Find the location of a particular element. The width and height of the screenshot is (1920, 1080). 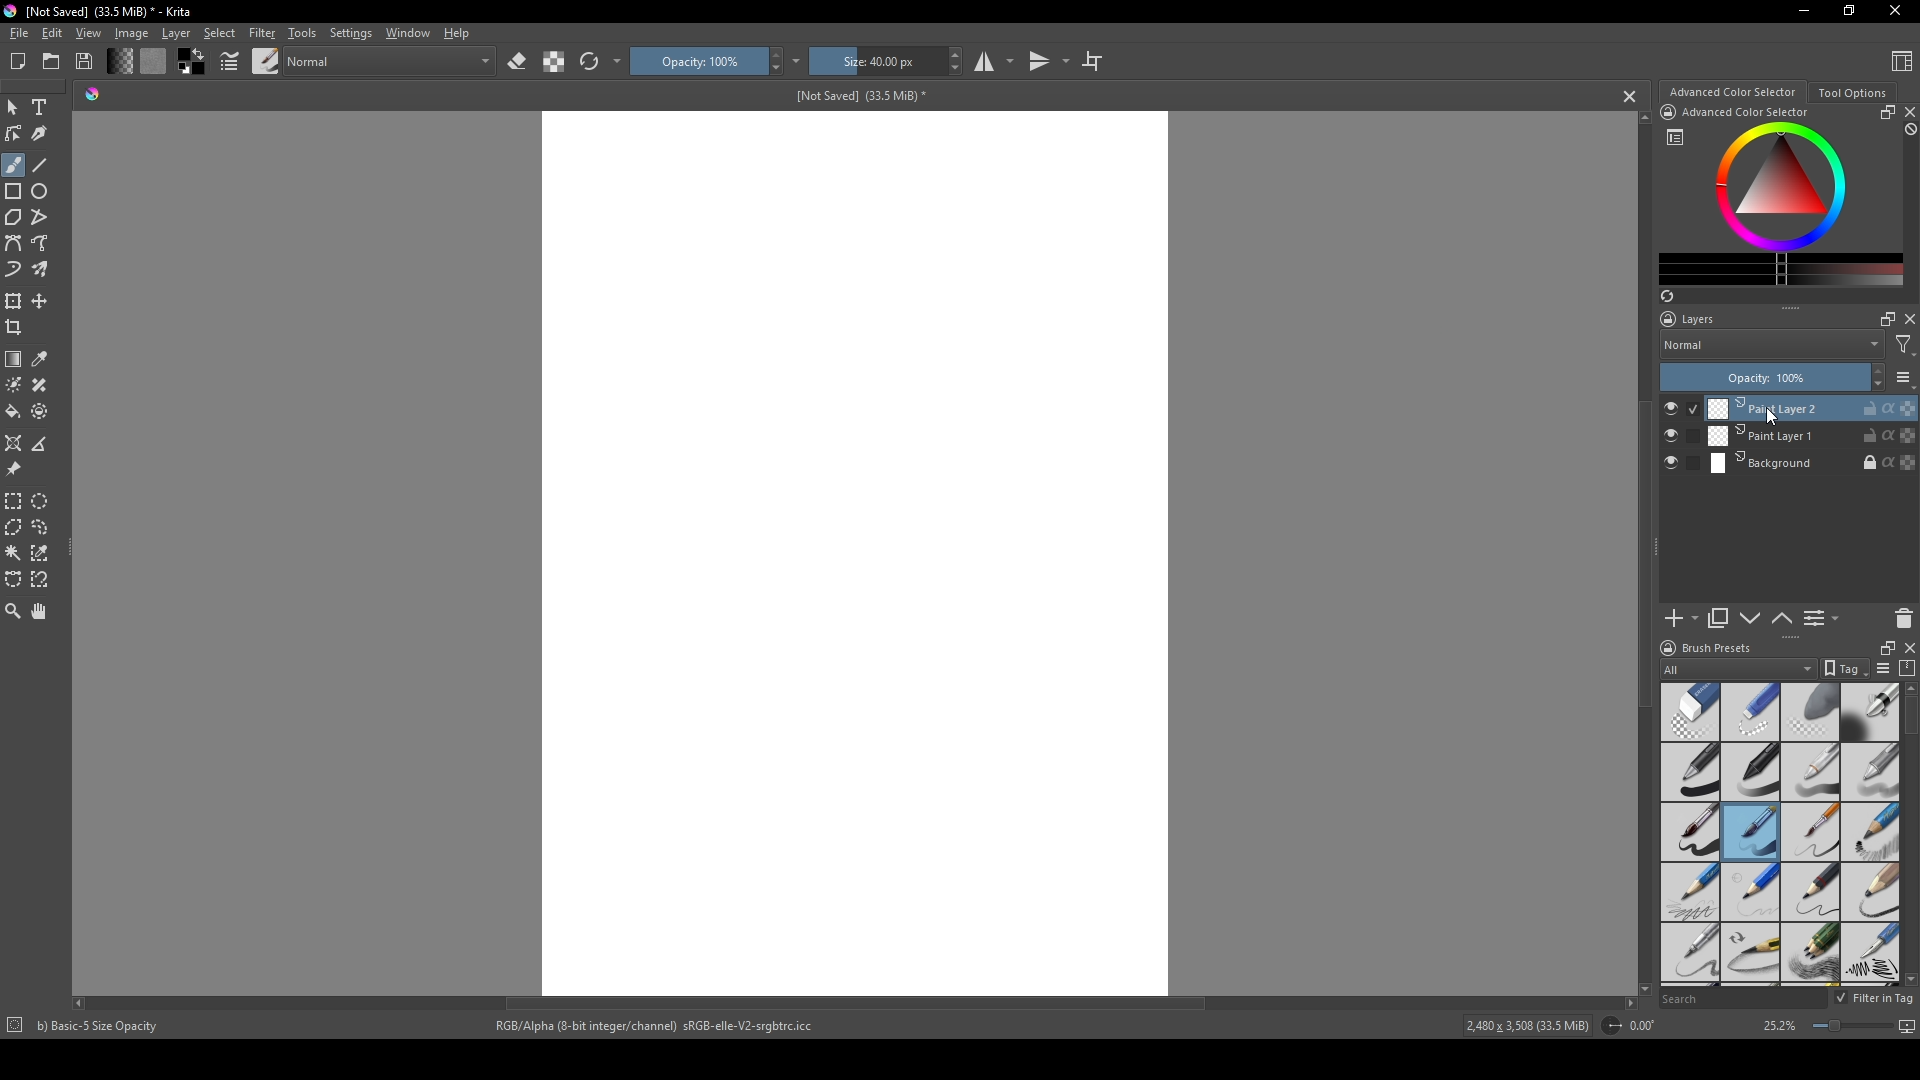

cancel is located at coordinates (1631, 96).